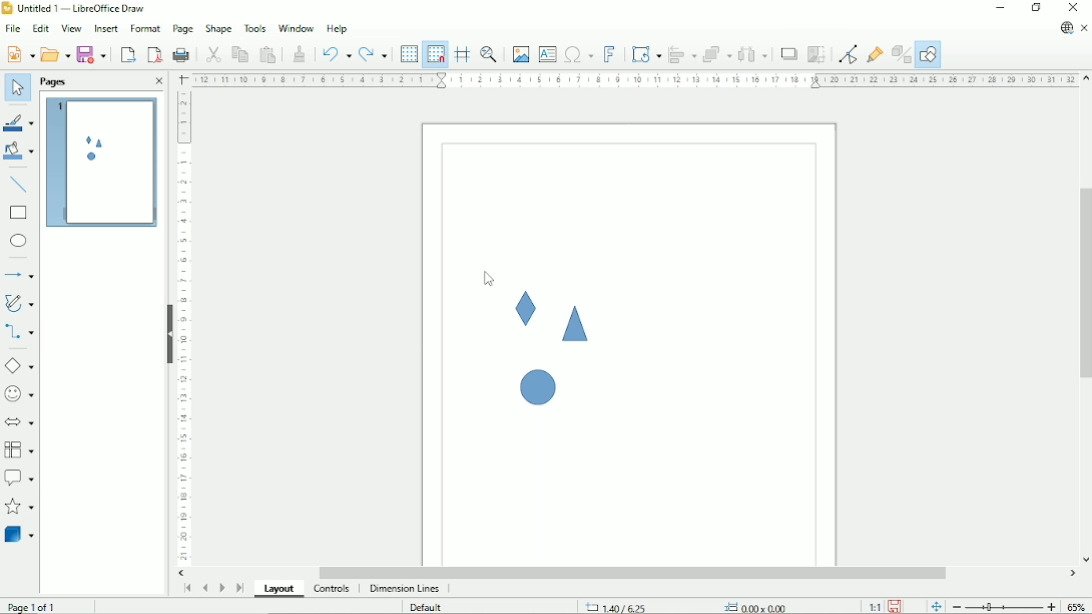 Image resolution: width=1092 pixels, height=614 pixels. Describe the element at coordinates (1003, 607) in the screenshot. I see `Zoom out/in` at that location.